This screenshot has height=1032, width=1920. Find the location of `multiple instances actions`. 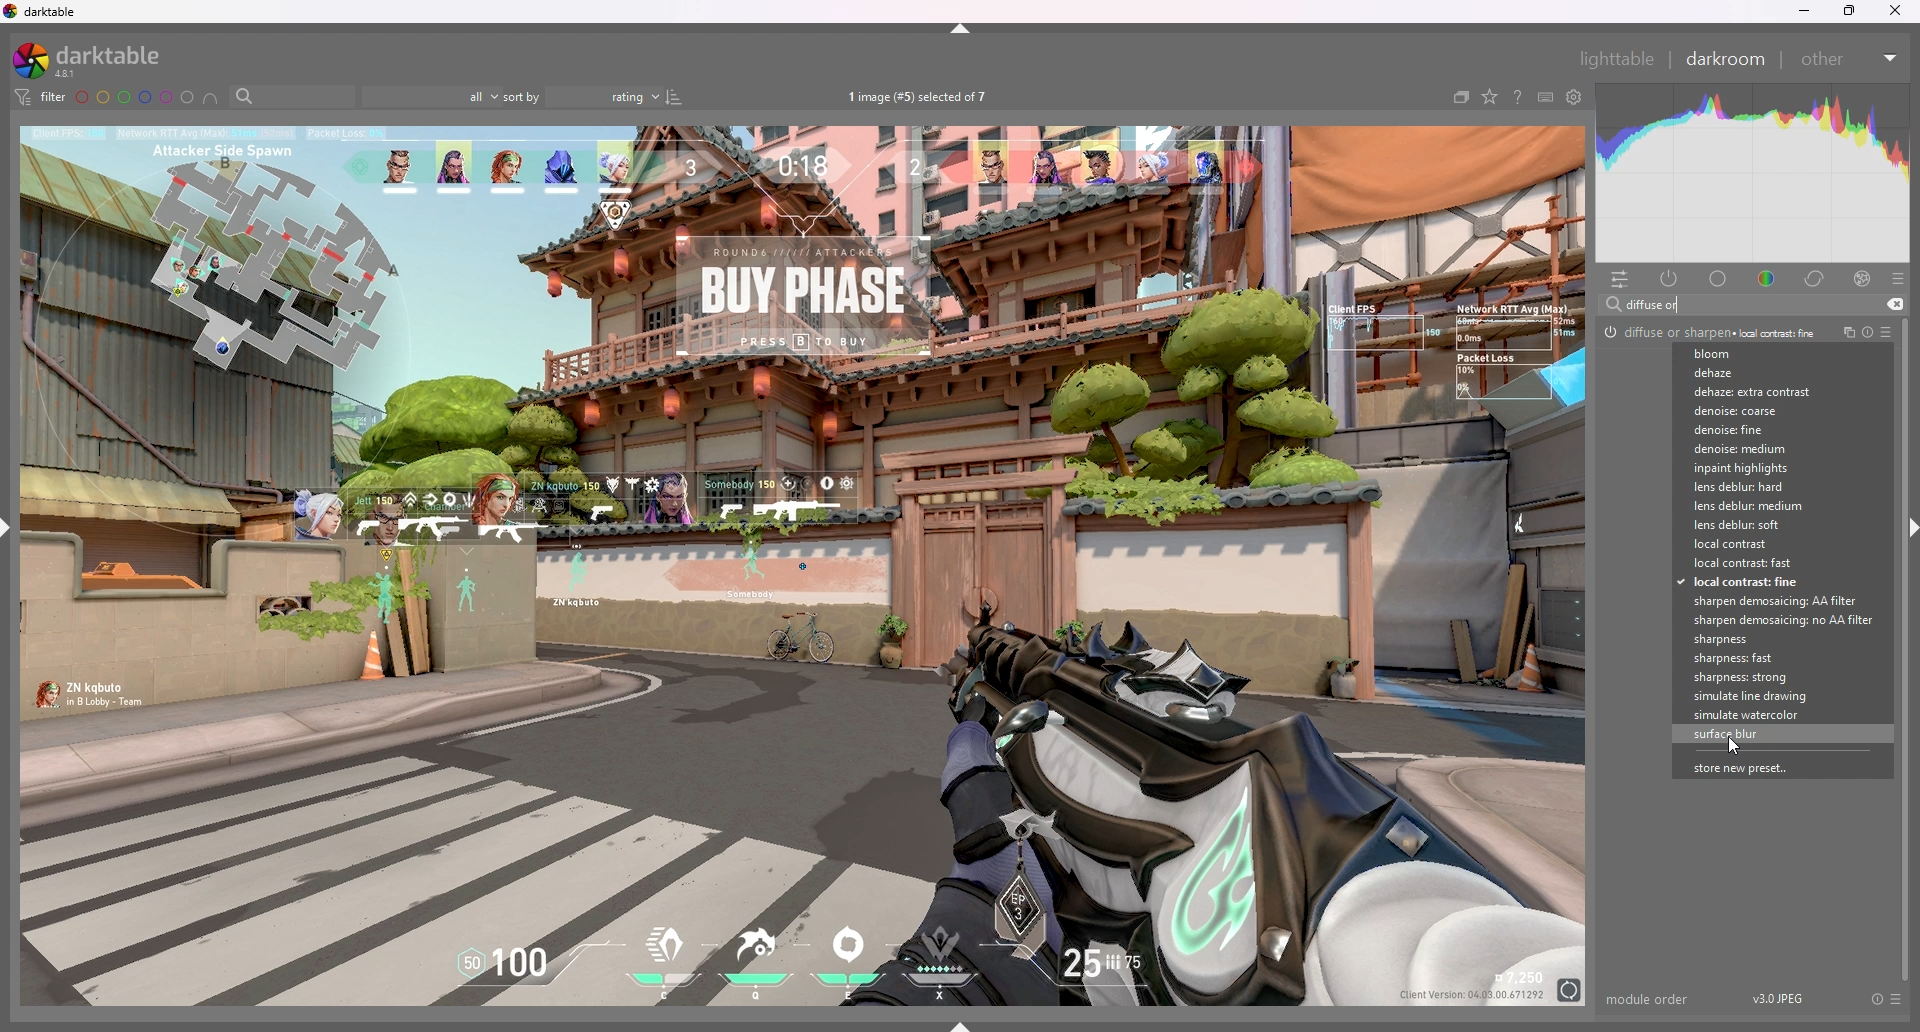

multiple instances actions is located at coordinates (1844, 333).